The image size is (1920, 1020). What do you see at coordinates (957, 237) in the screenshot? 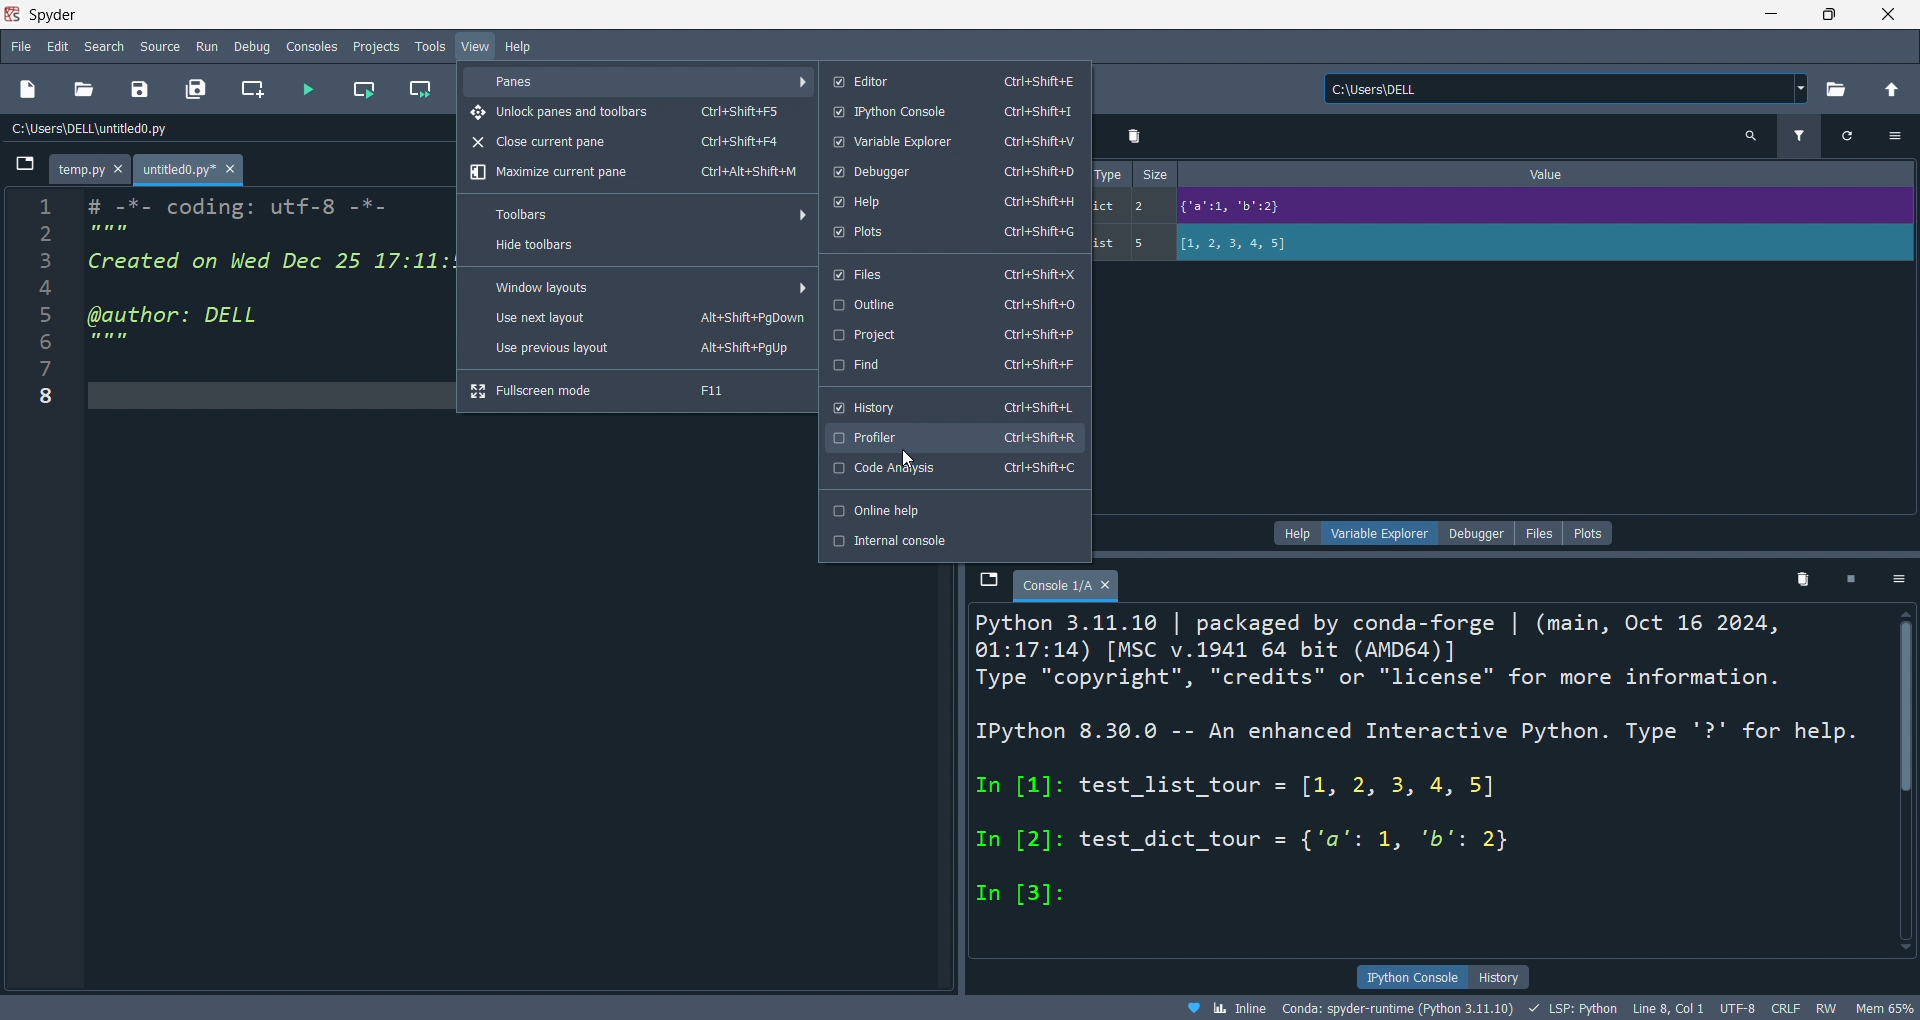
I see `plots` at bounding box center [957, 237].